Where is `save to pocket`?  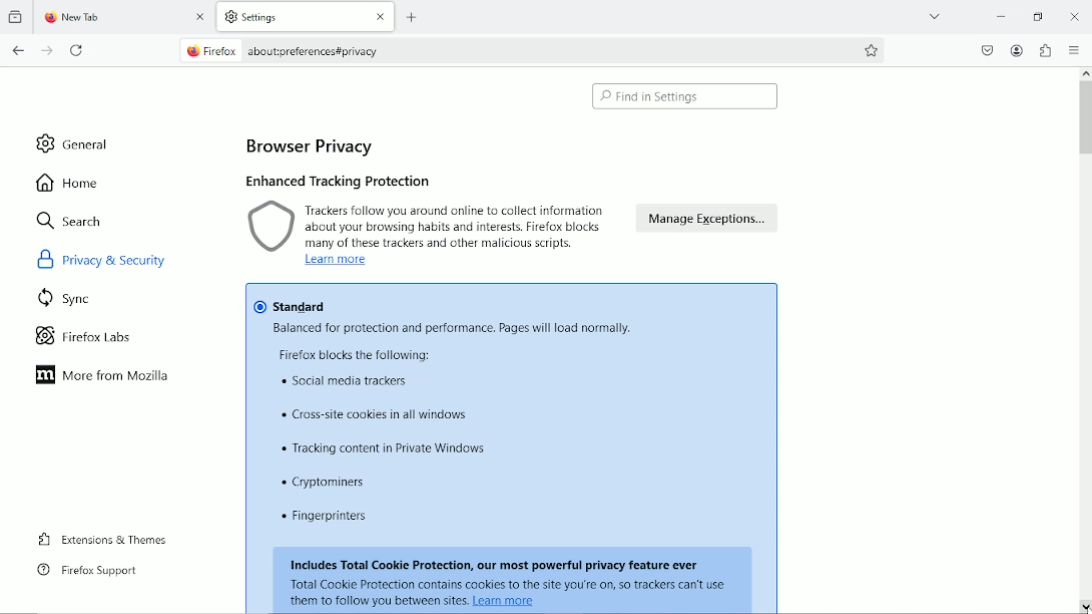
save to pocket is located at coordinates (986, 48).